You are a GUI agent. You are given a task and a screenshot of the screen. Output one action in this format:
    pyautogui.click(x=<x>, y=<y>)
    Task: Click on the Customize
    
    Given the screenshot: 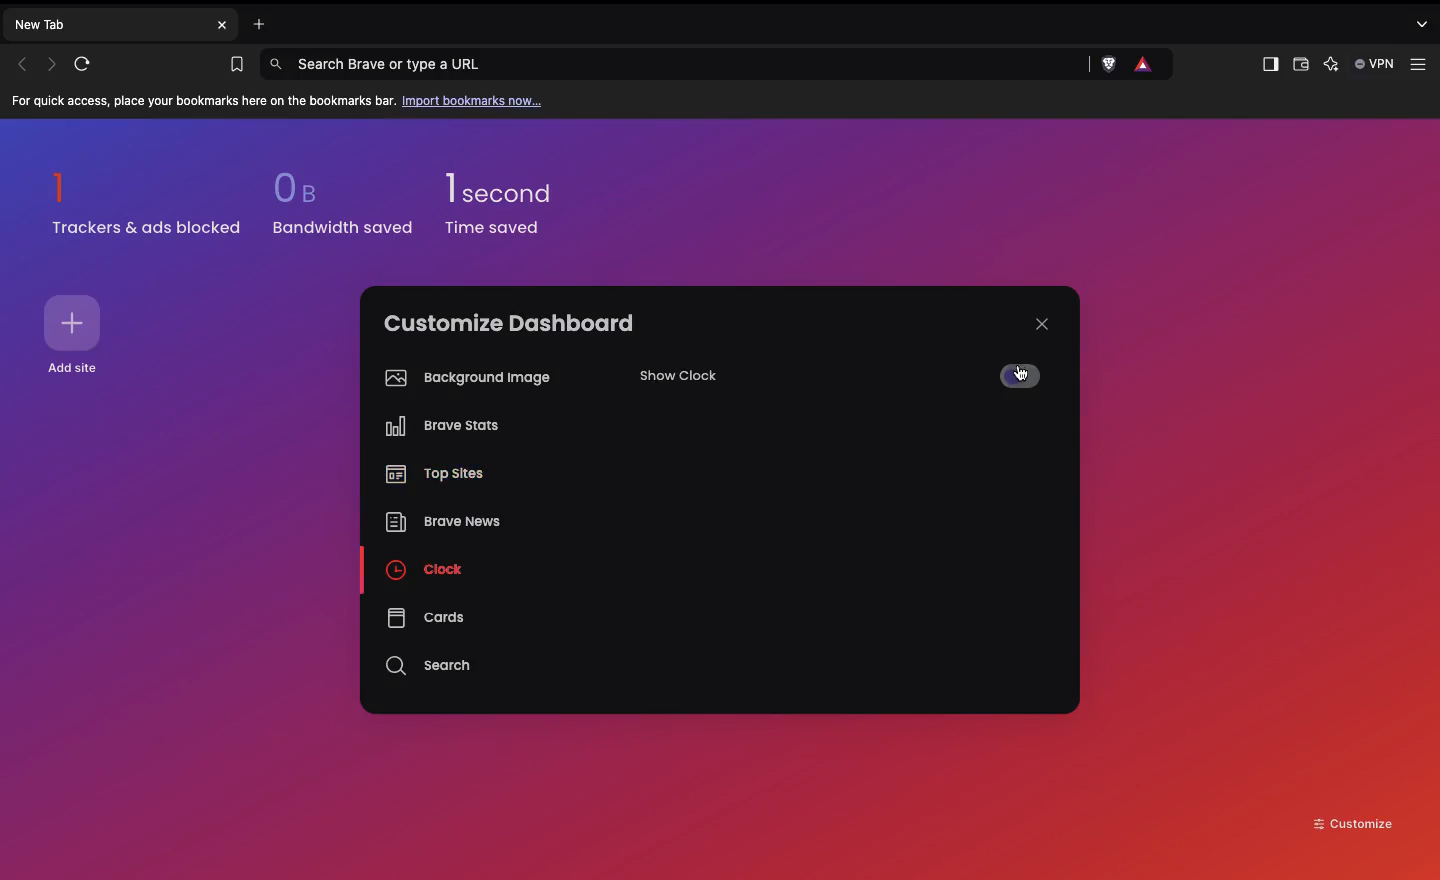 What is the action you would take?
    pyautogui.click(x=1354, y=822)
    